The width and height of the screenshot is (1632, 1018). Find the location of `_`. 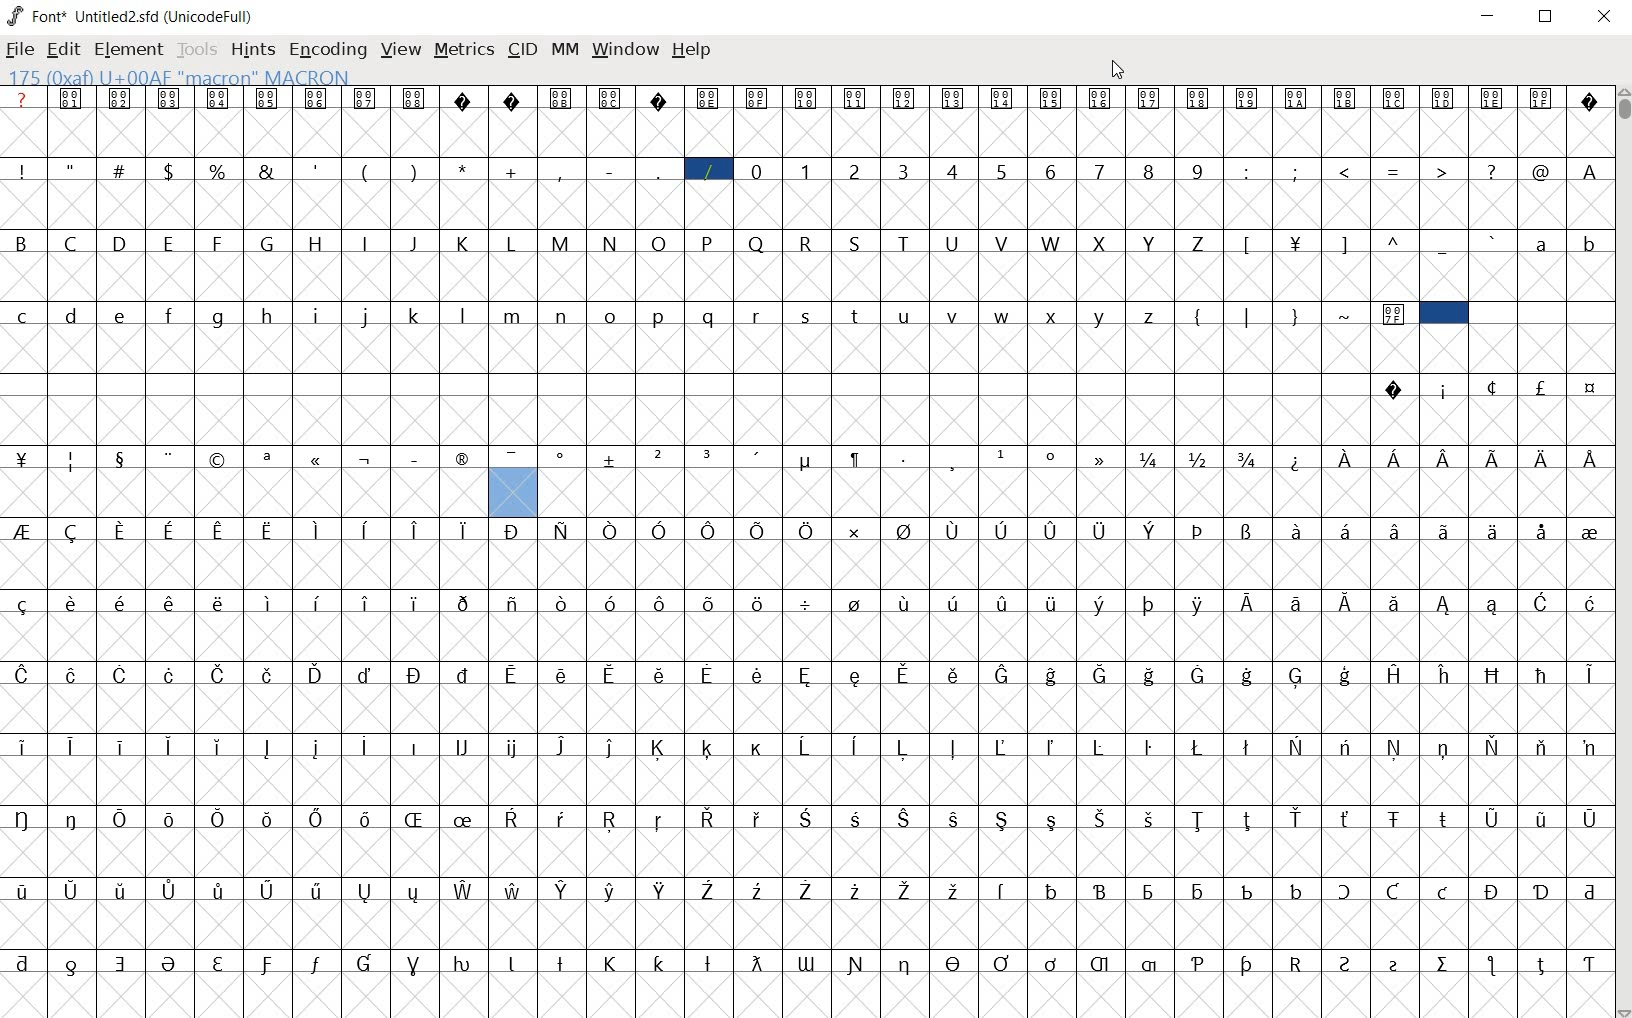

_ is located at coordinates (1444, 244).